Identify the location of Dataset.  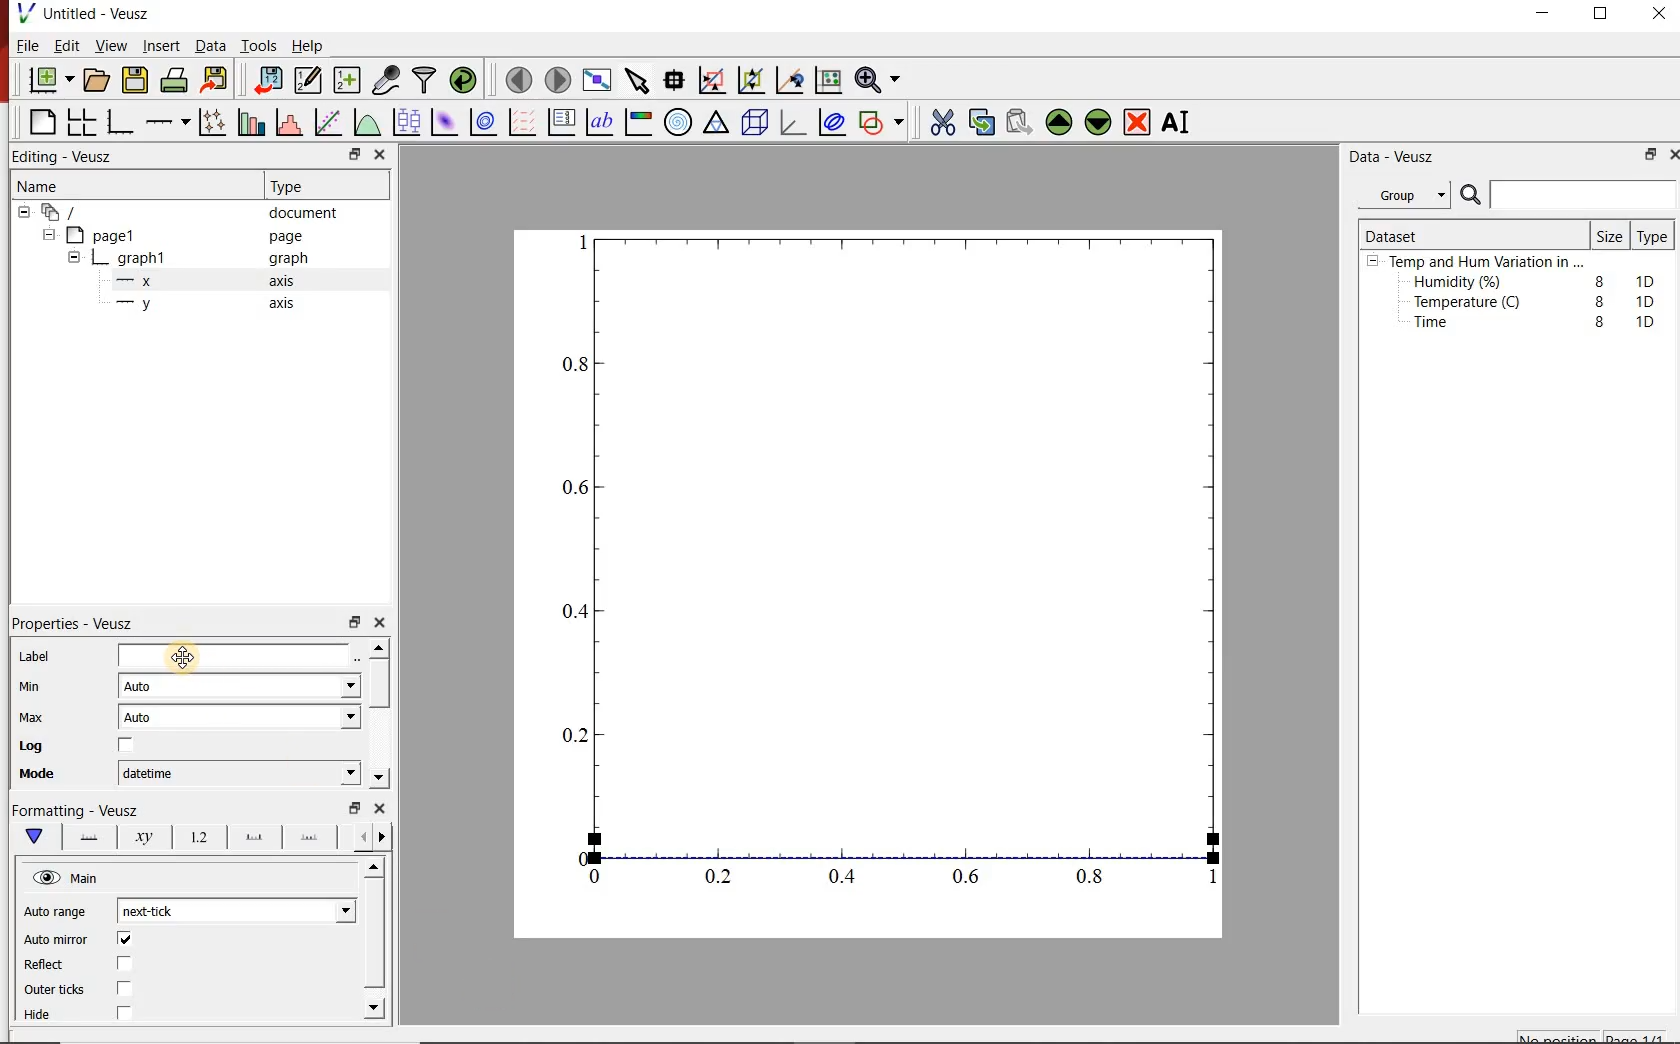
(1400, 233).